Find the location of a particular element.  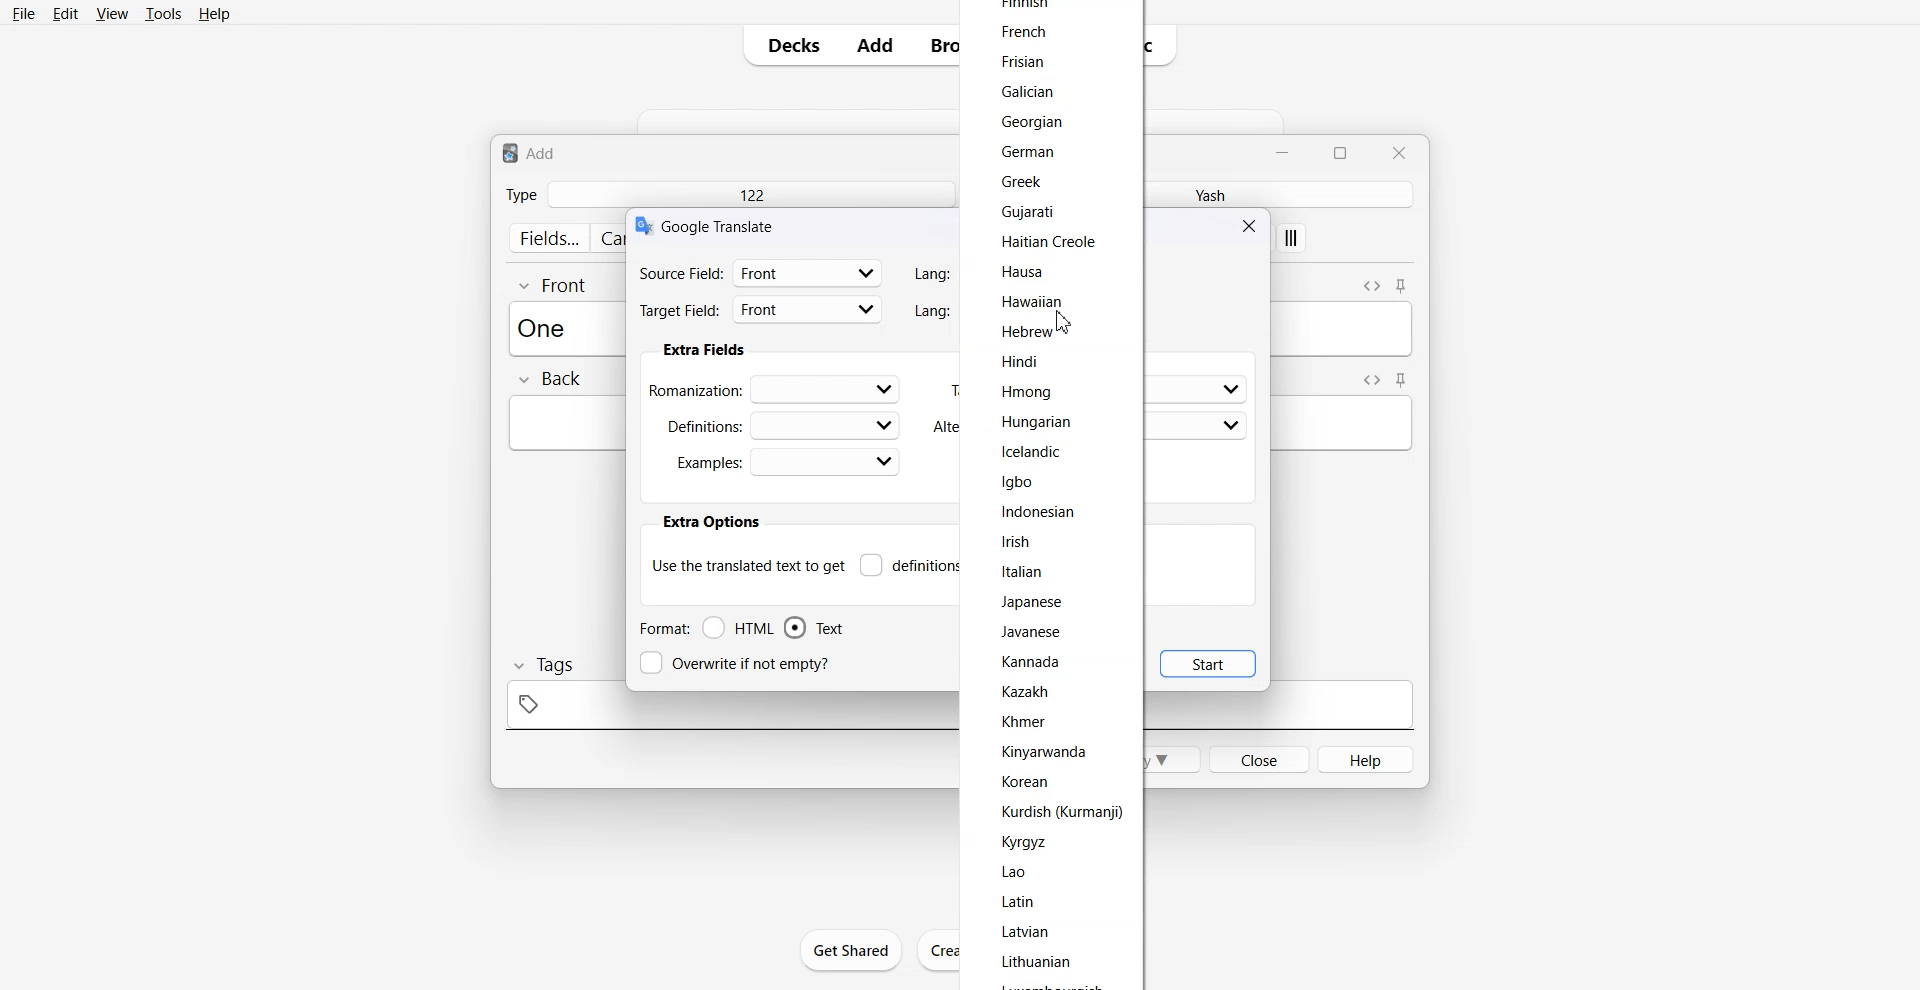

Close is located at coordinates (1252, 225).